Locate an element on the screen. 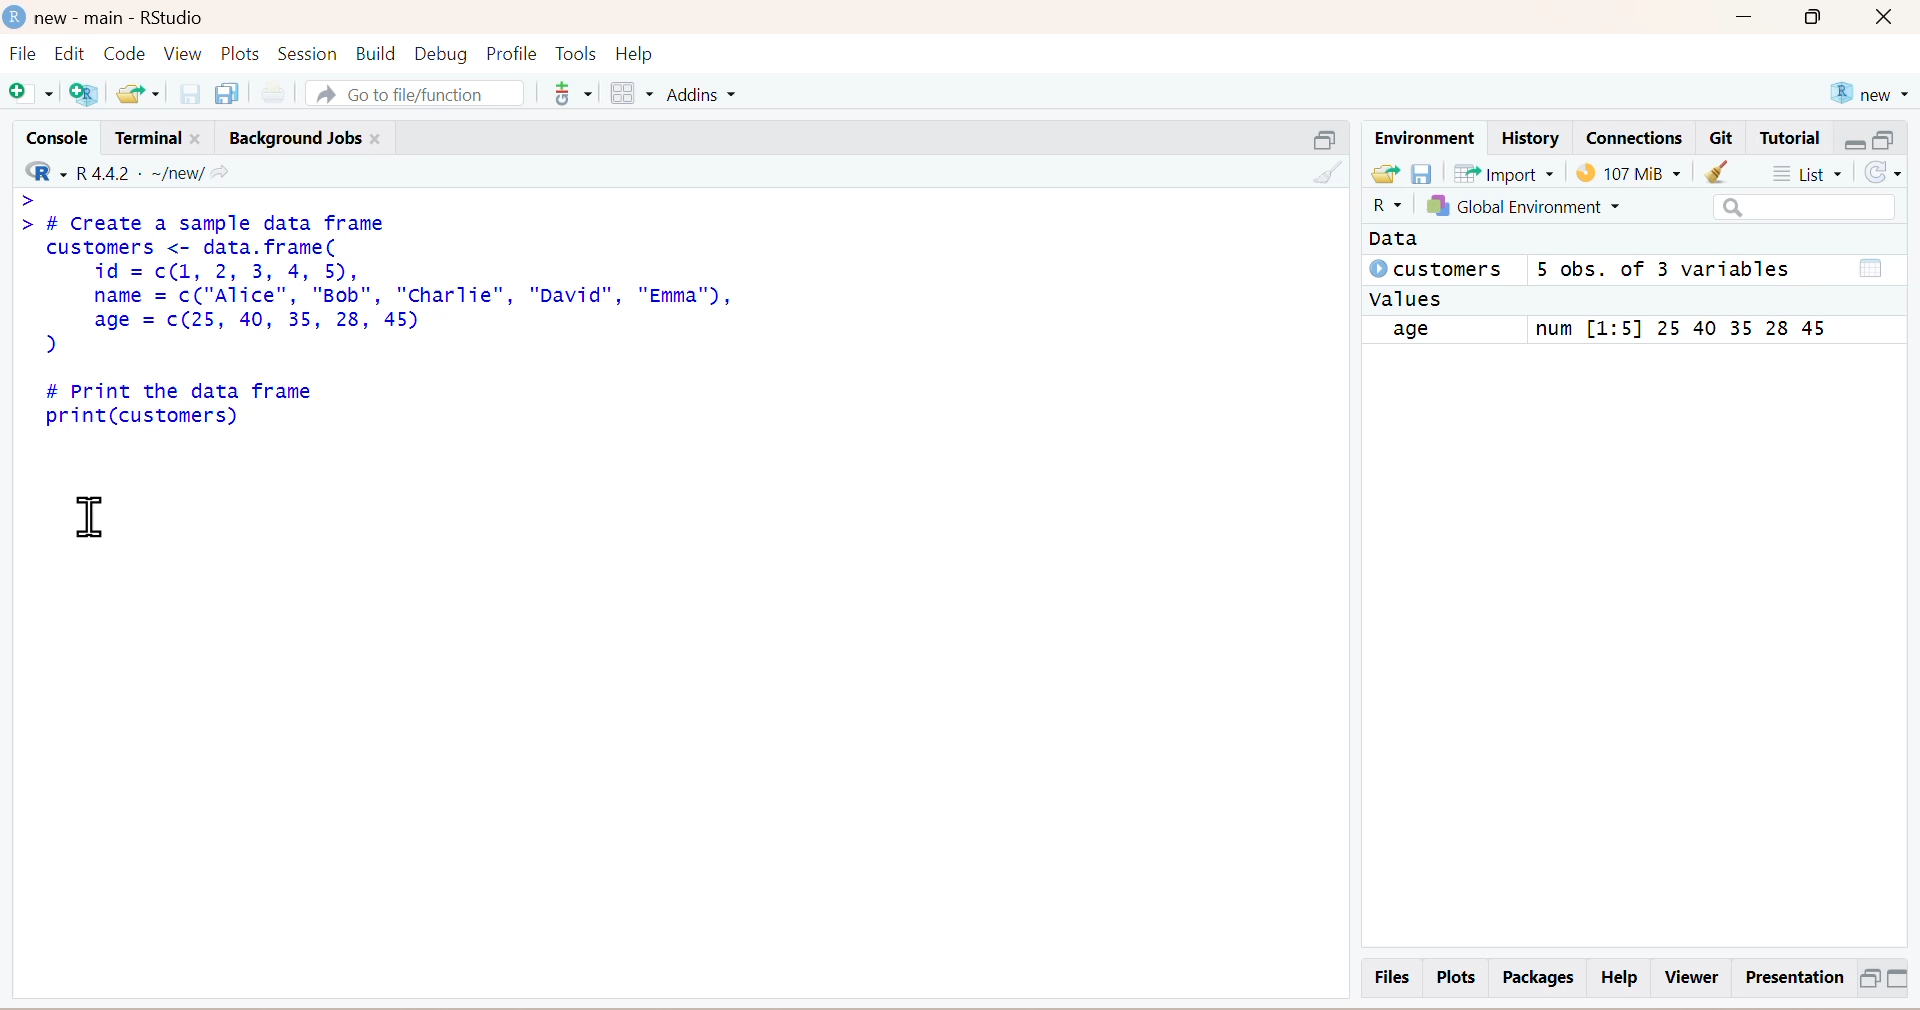  Print the current files is located at coordinates (271, 91).